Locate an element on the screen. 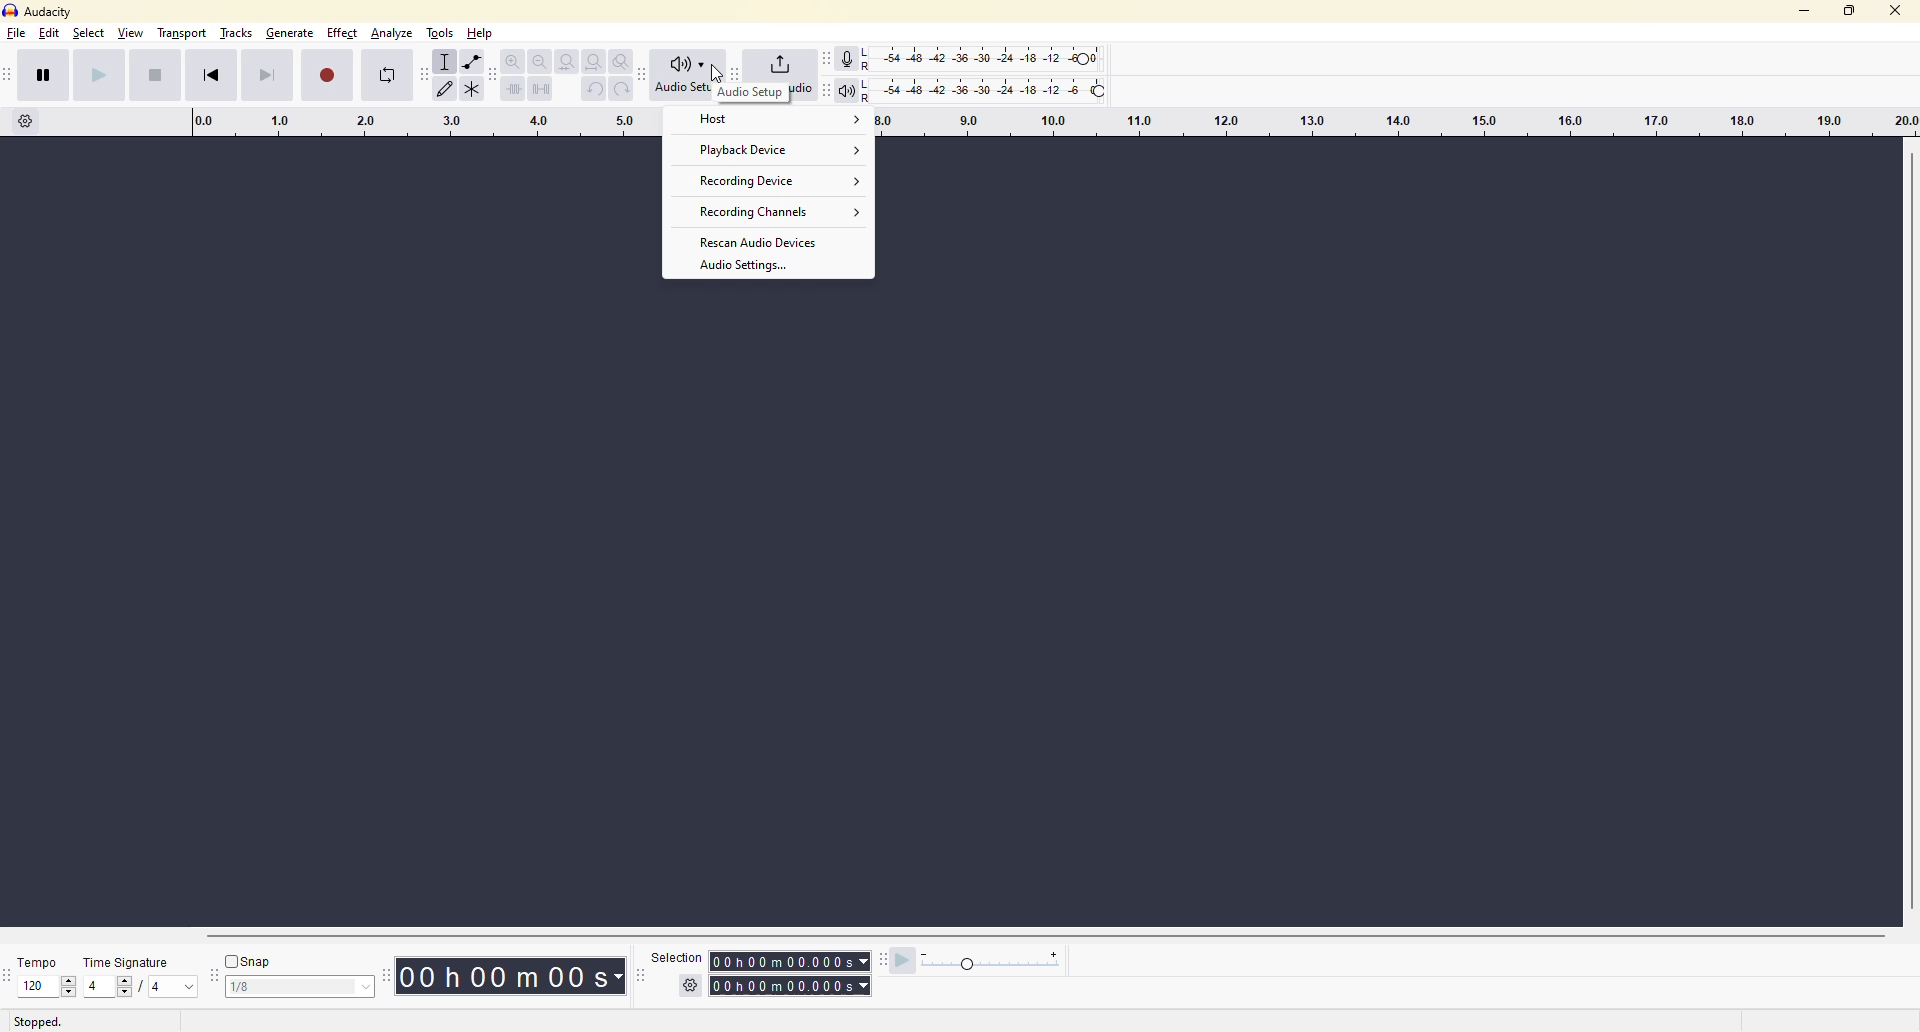 This screenshot has height=1032, width=1920. snap toolbar is located at coordinates (201, 960).